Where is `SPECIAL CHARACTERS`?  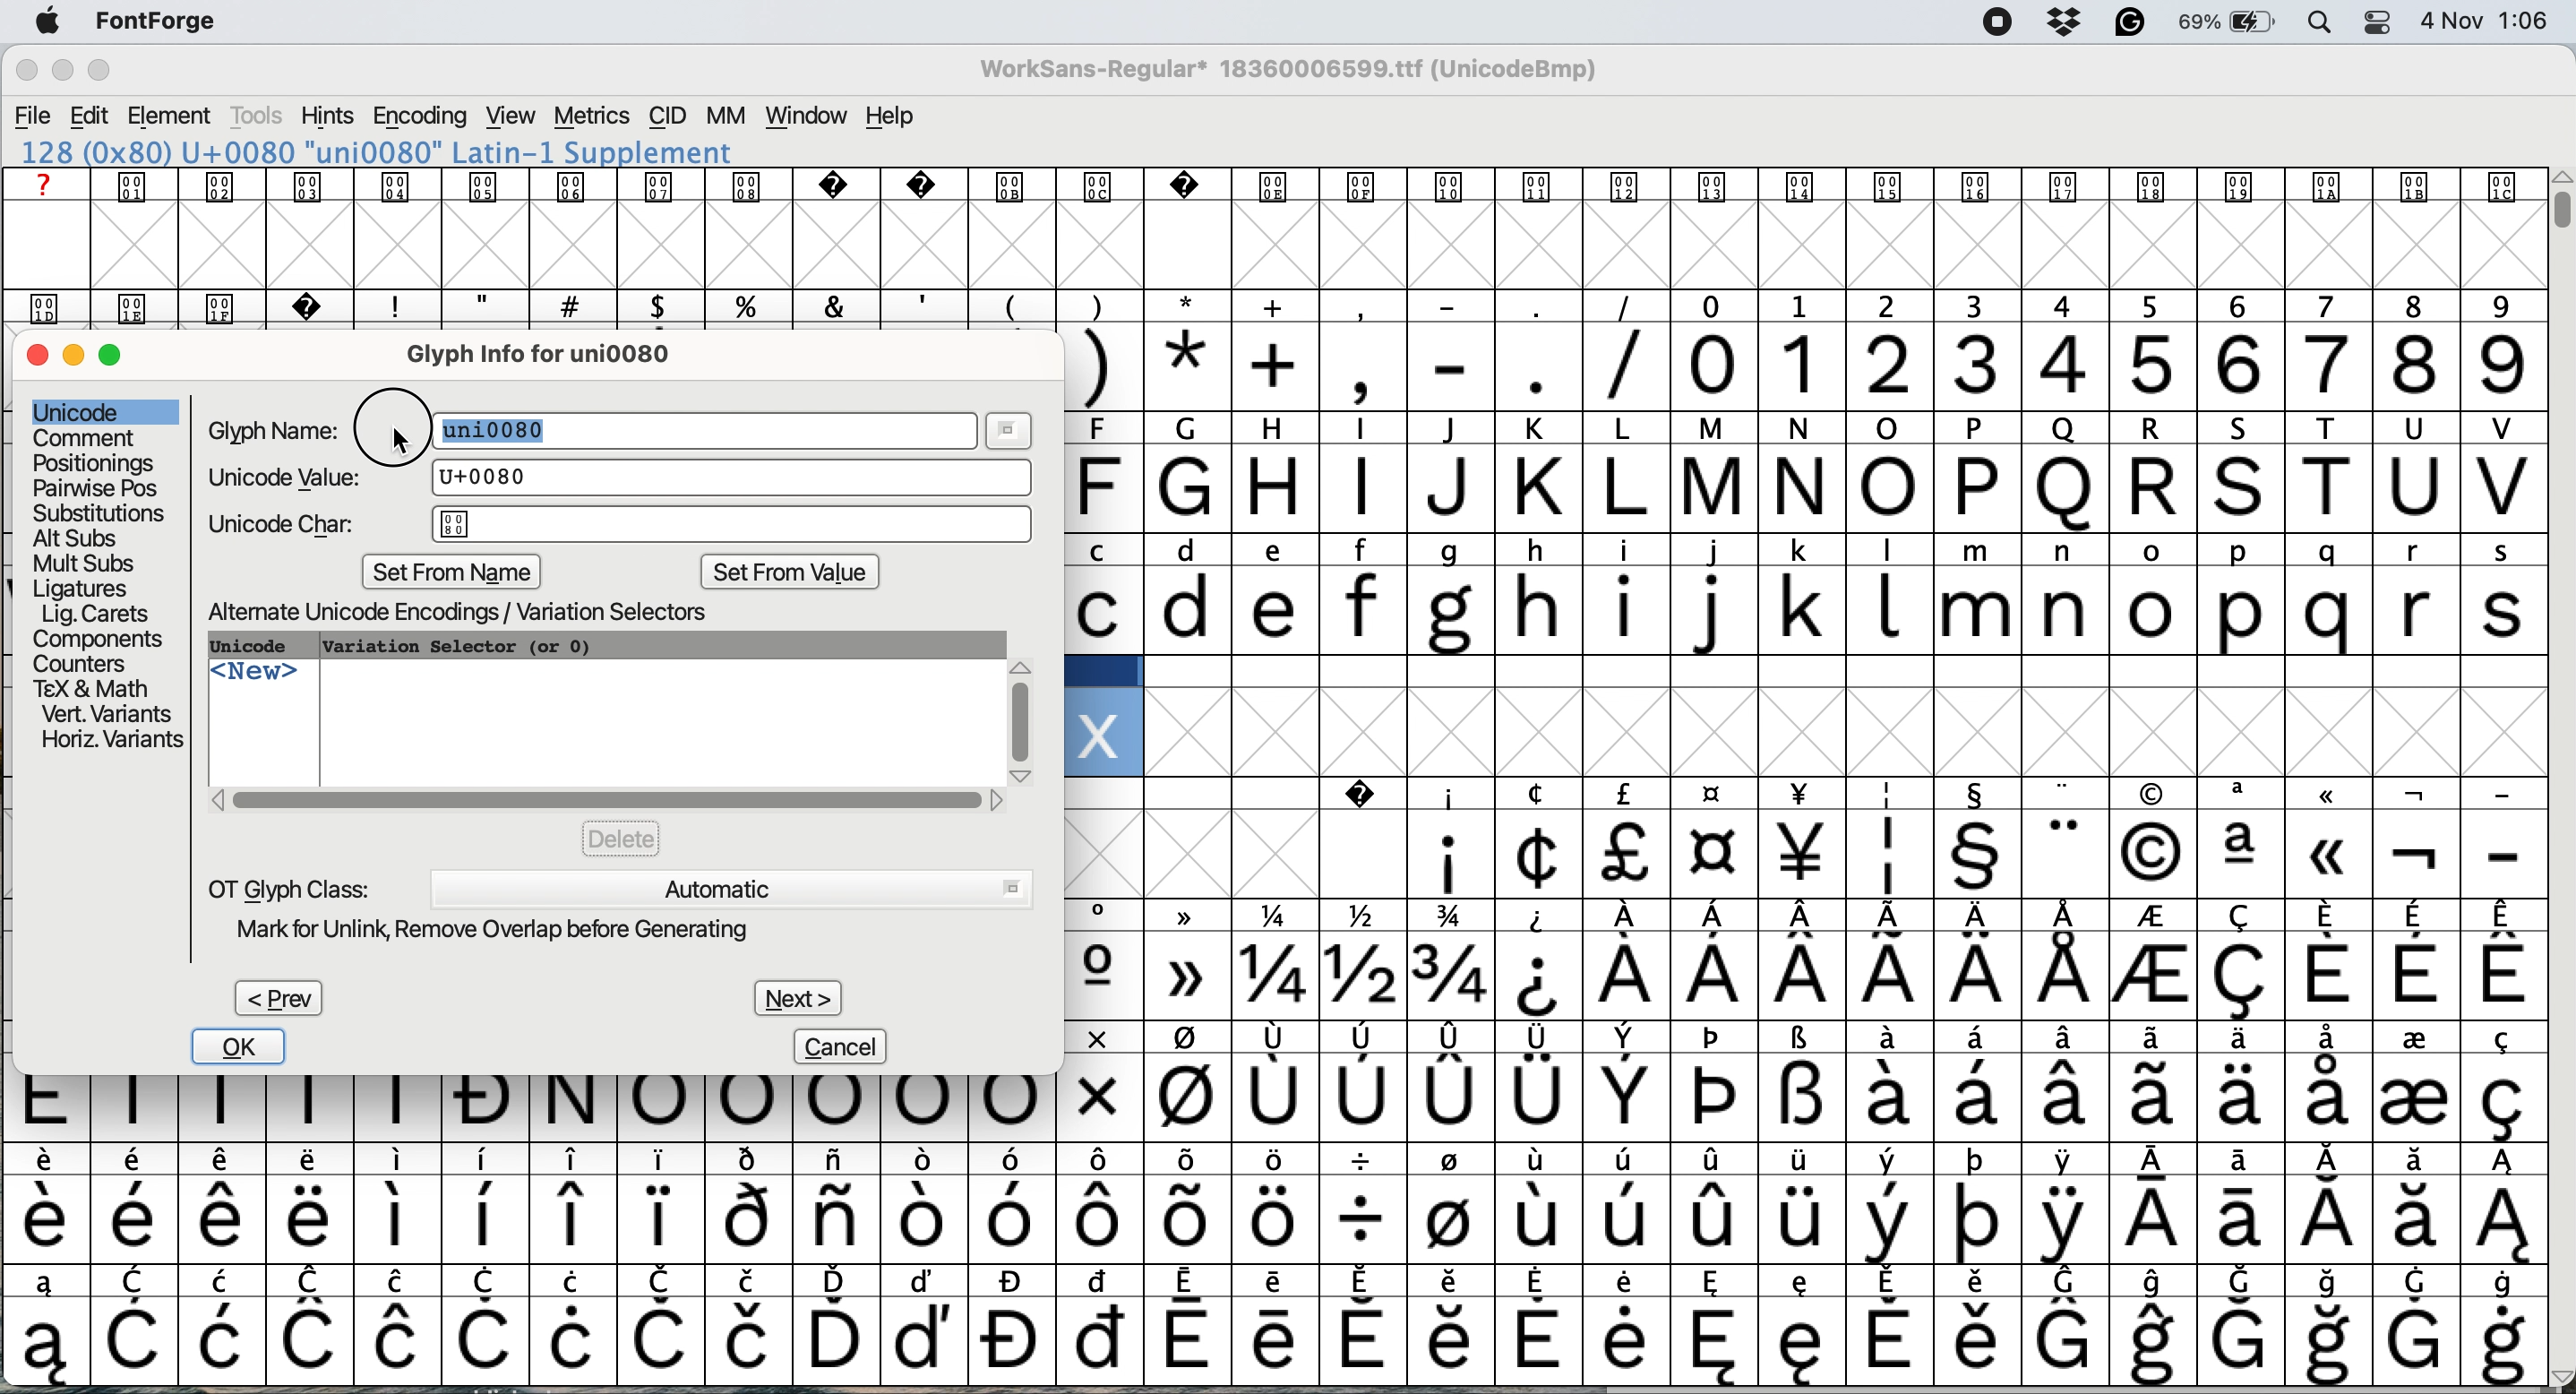
SPECIAL CHARACTERS is located at coordinates (1804, 794).